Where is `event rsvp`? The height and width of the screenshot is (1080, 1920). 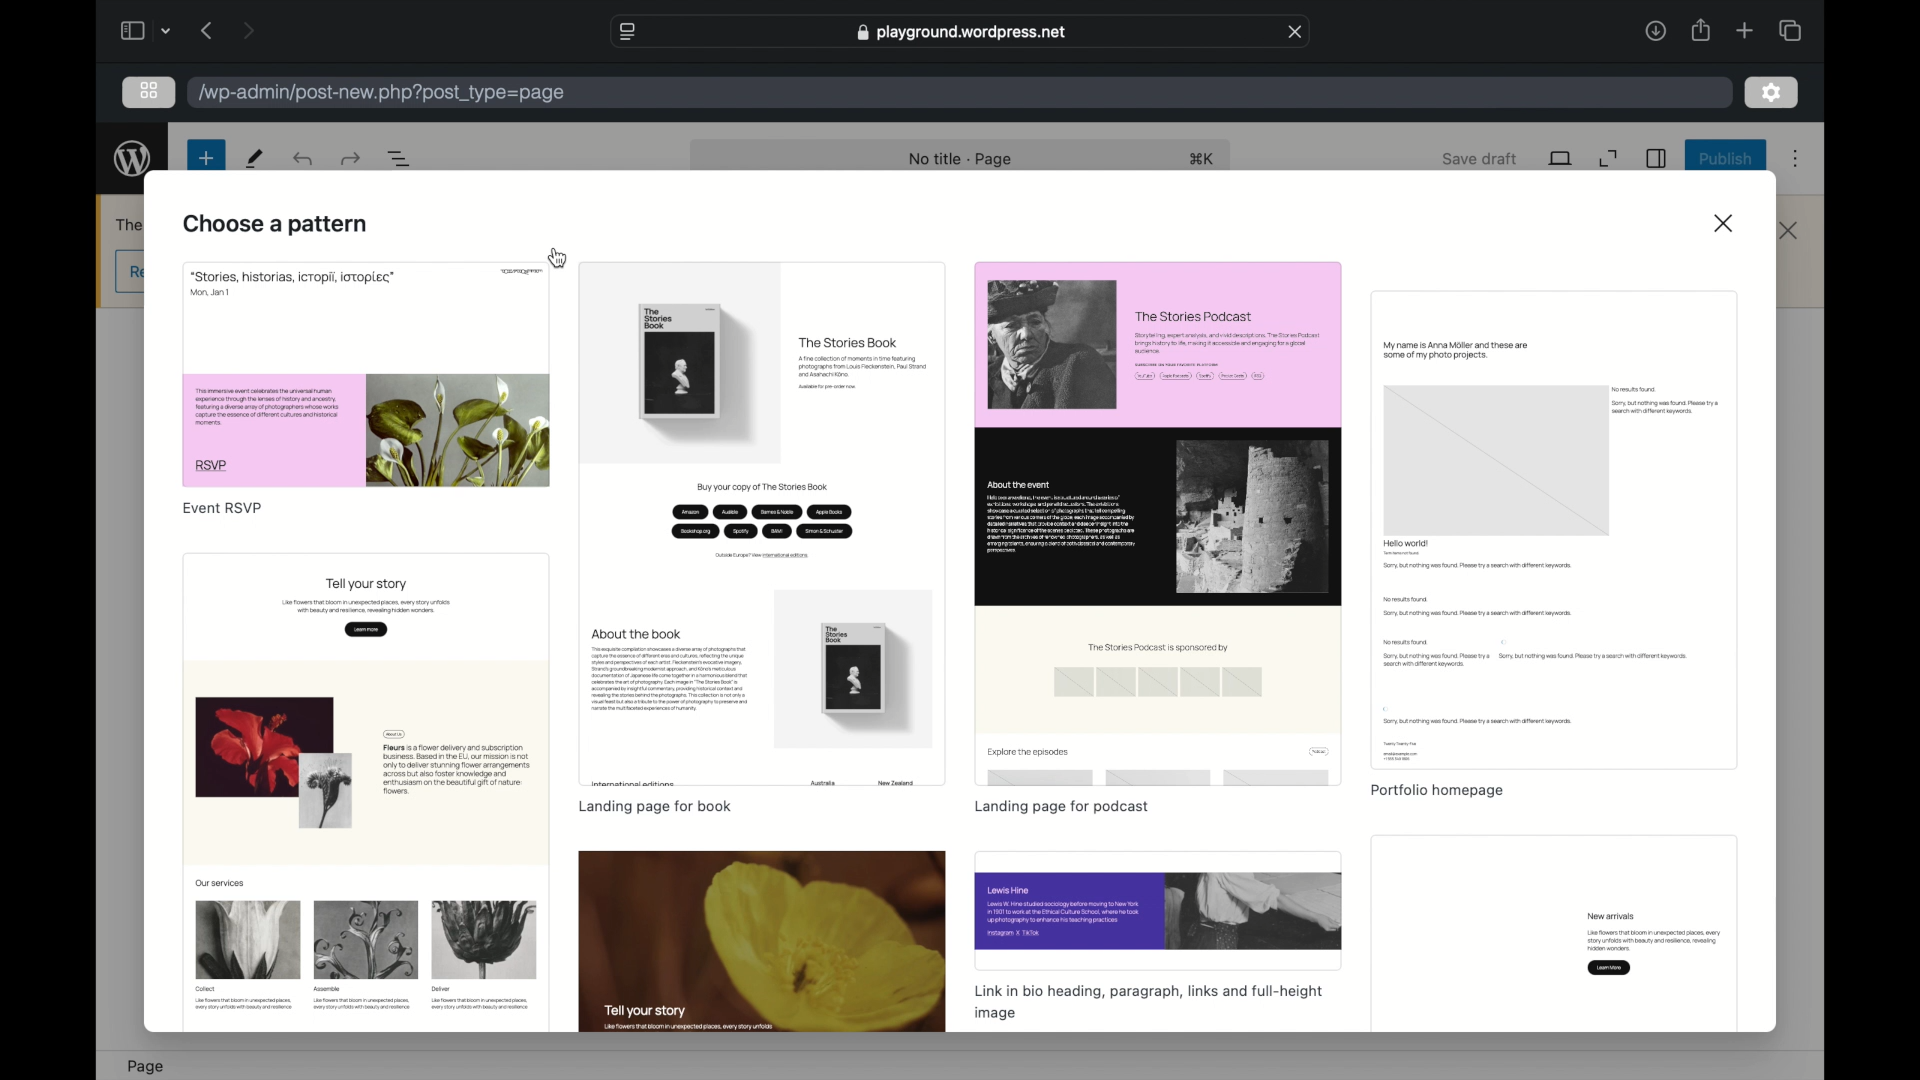 event rsvp is located at coordinates (223, 508).